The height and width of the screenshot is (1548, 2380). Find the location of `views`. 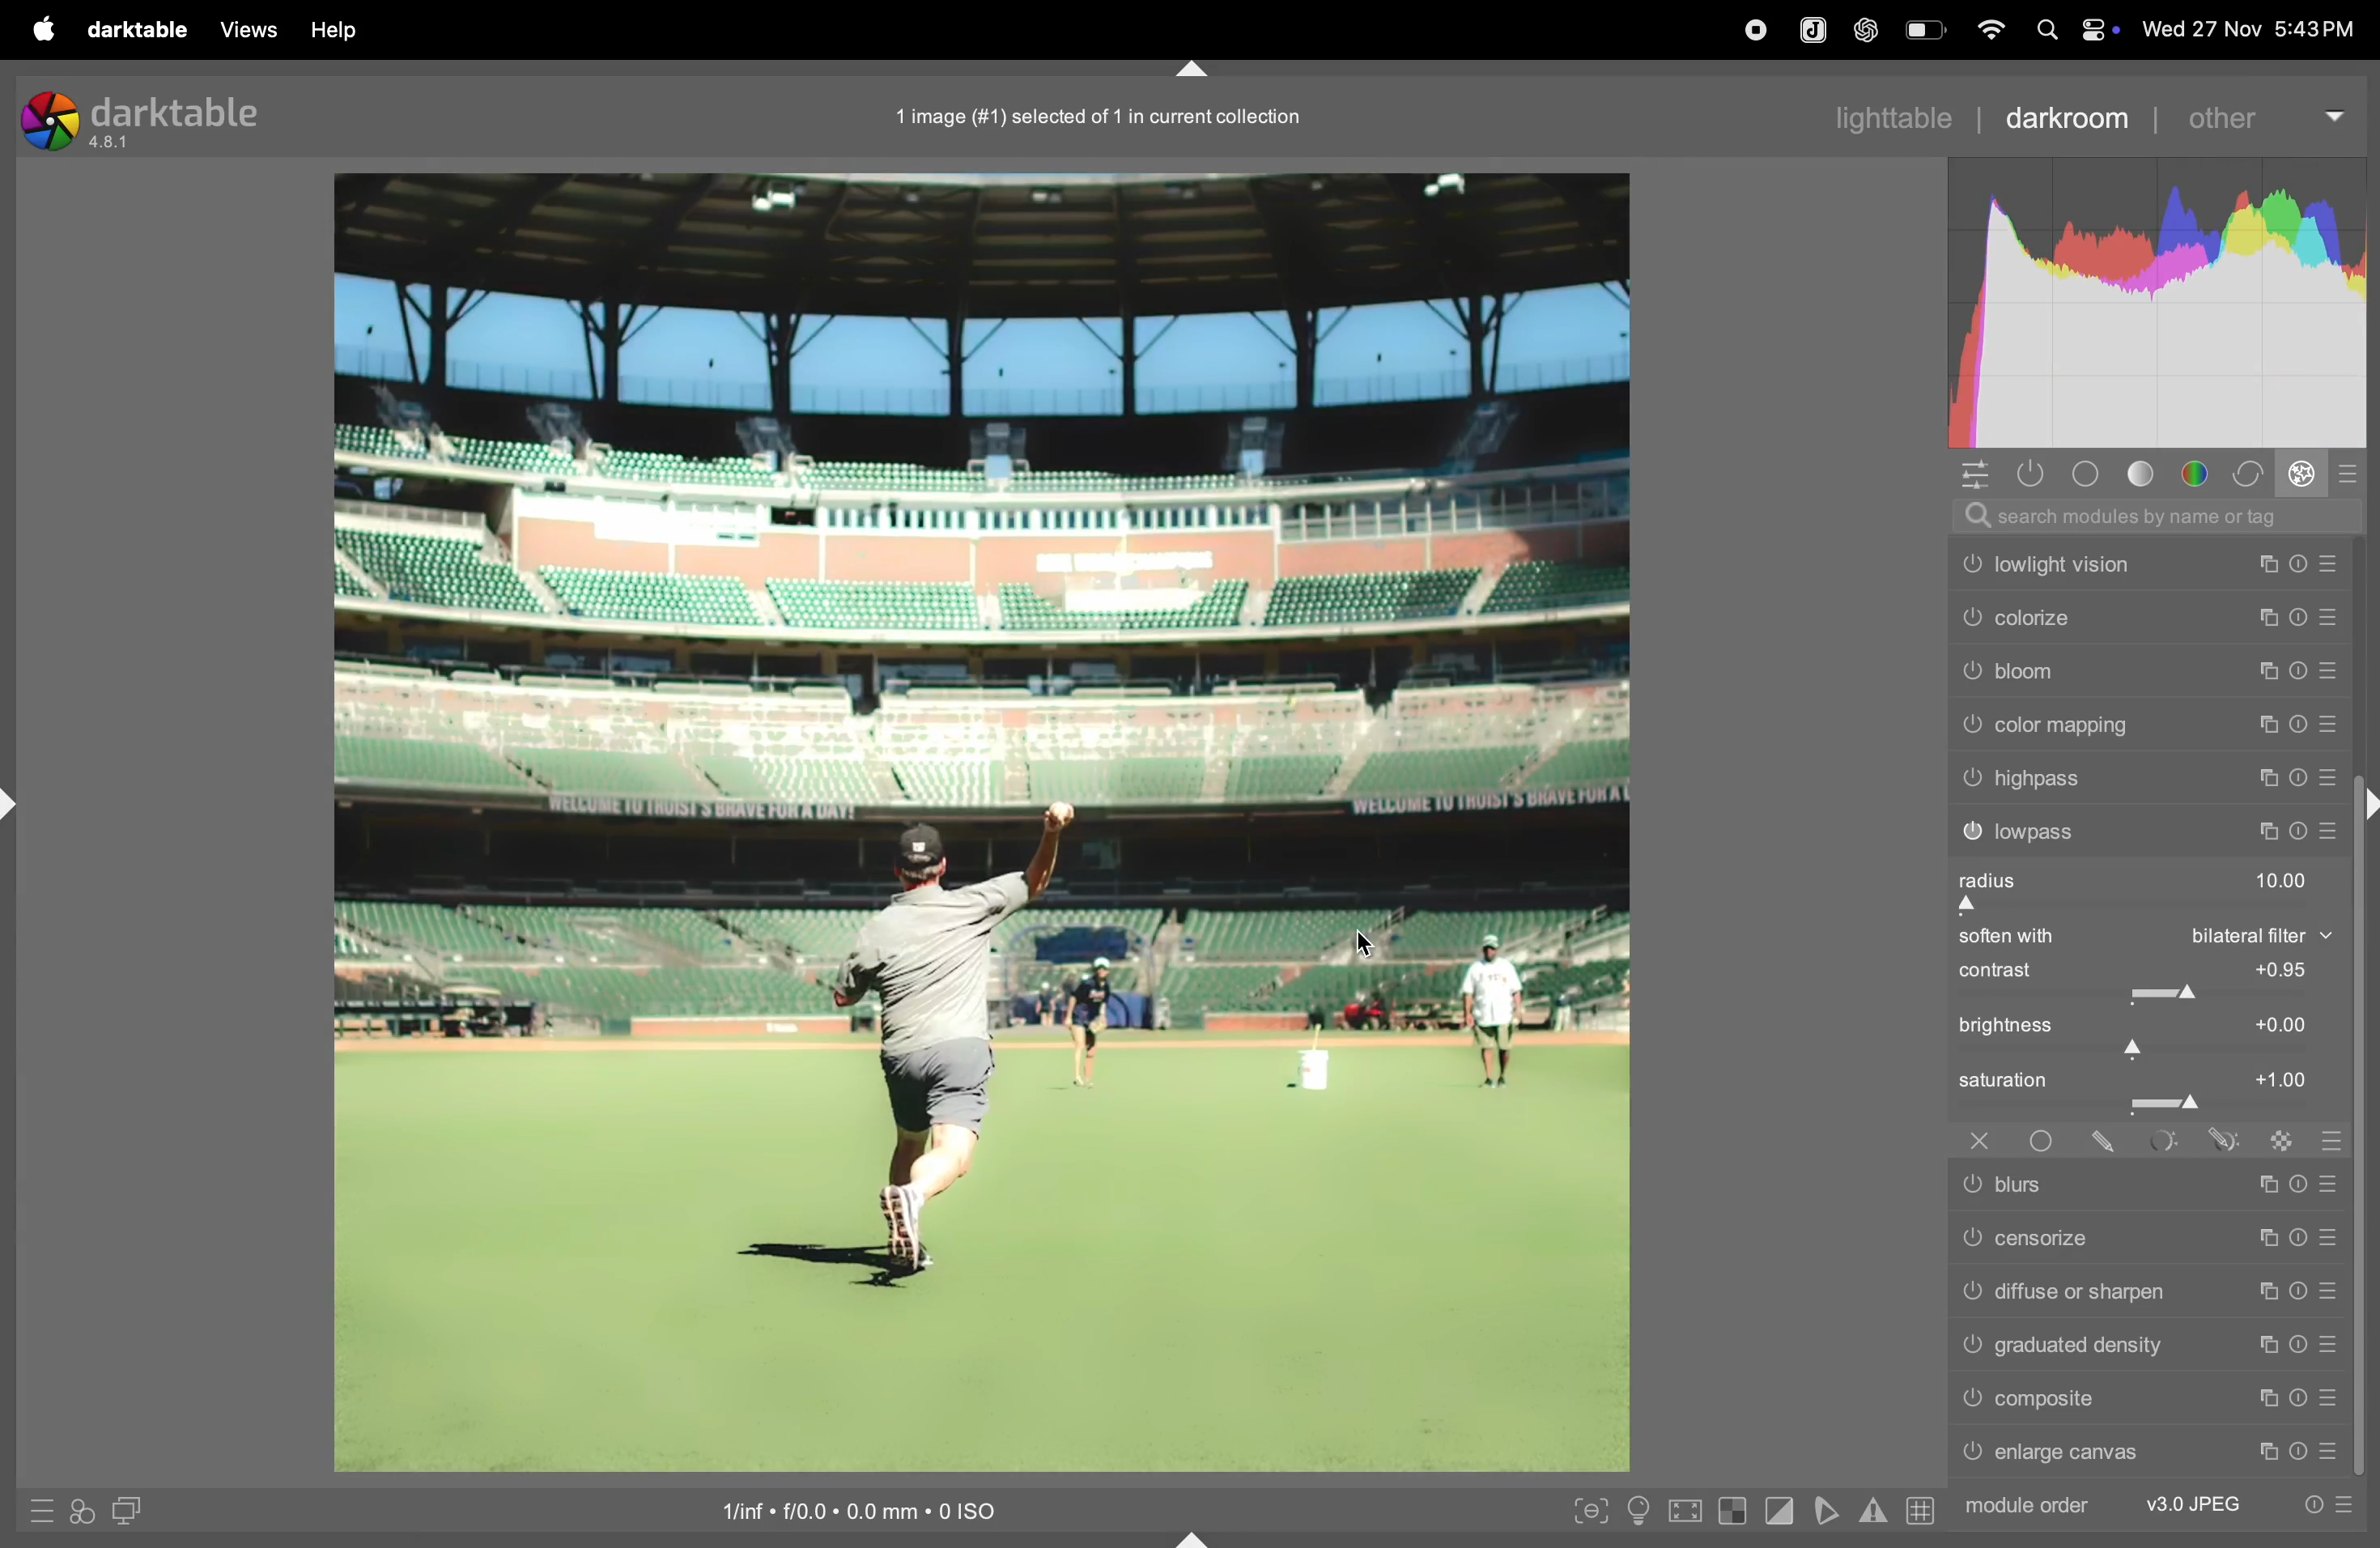

views is located at coordinates (240, 30).